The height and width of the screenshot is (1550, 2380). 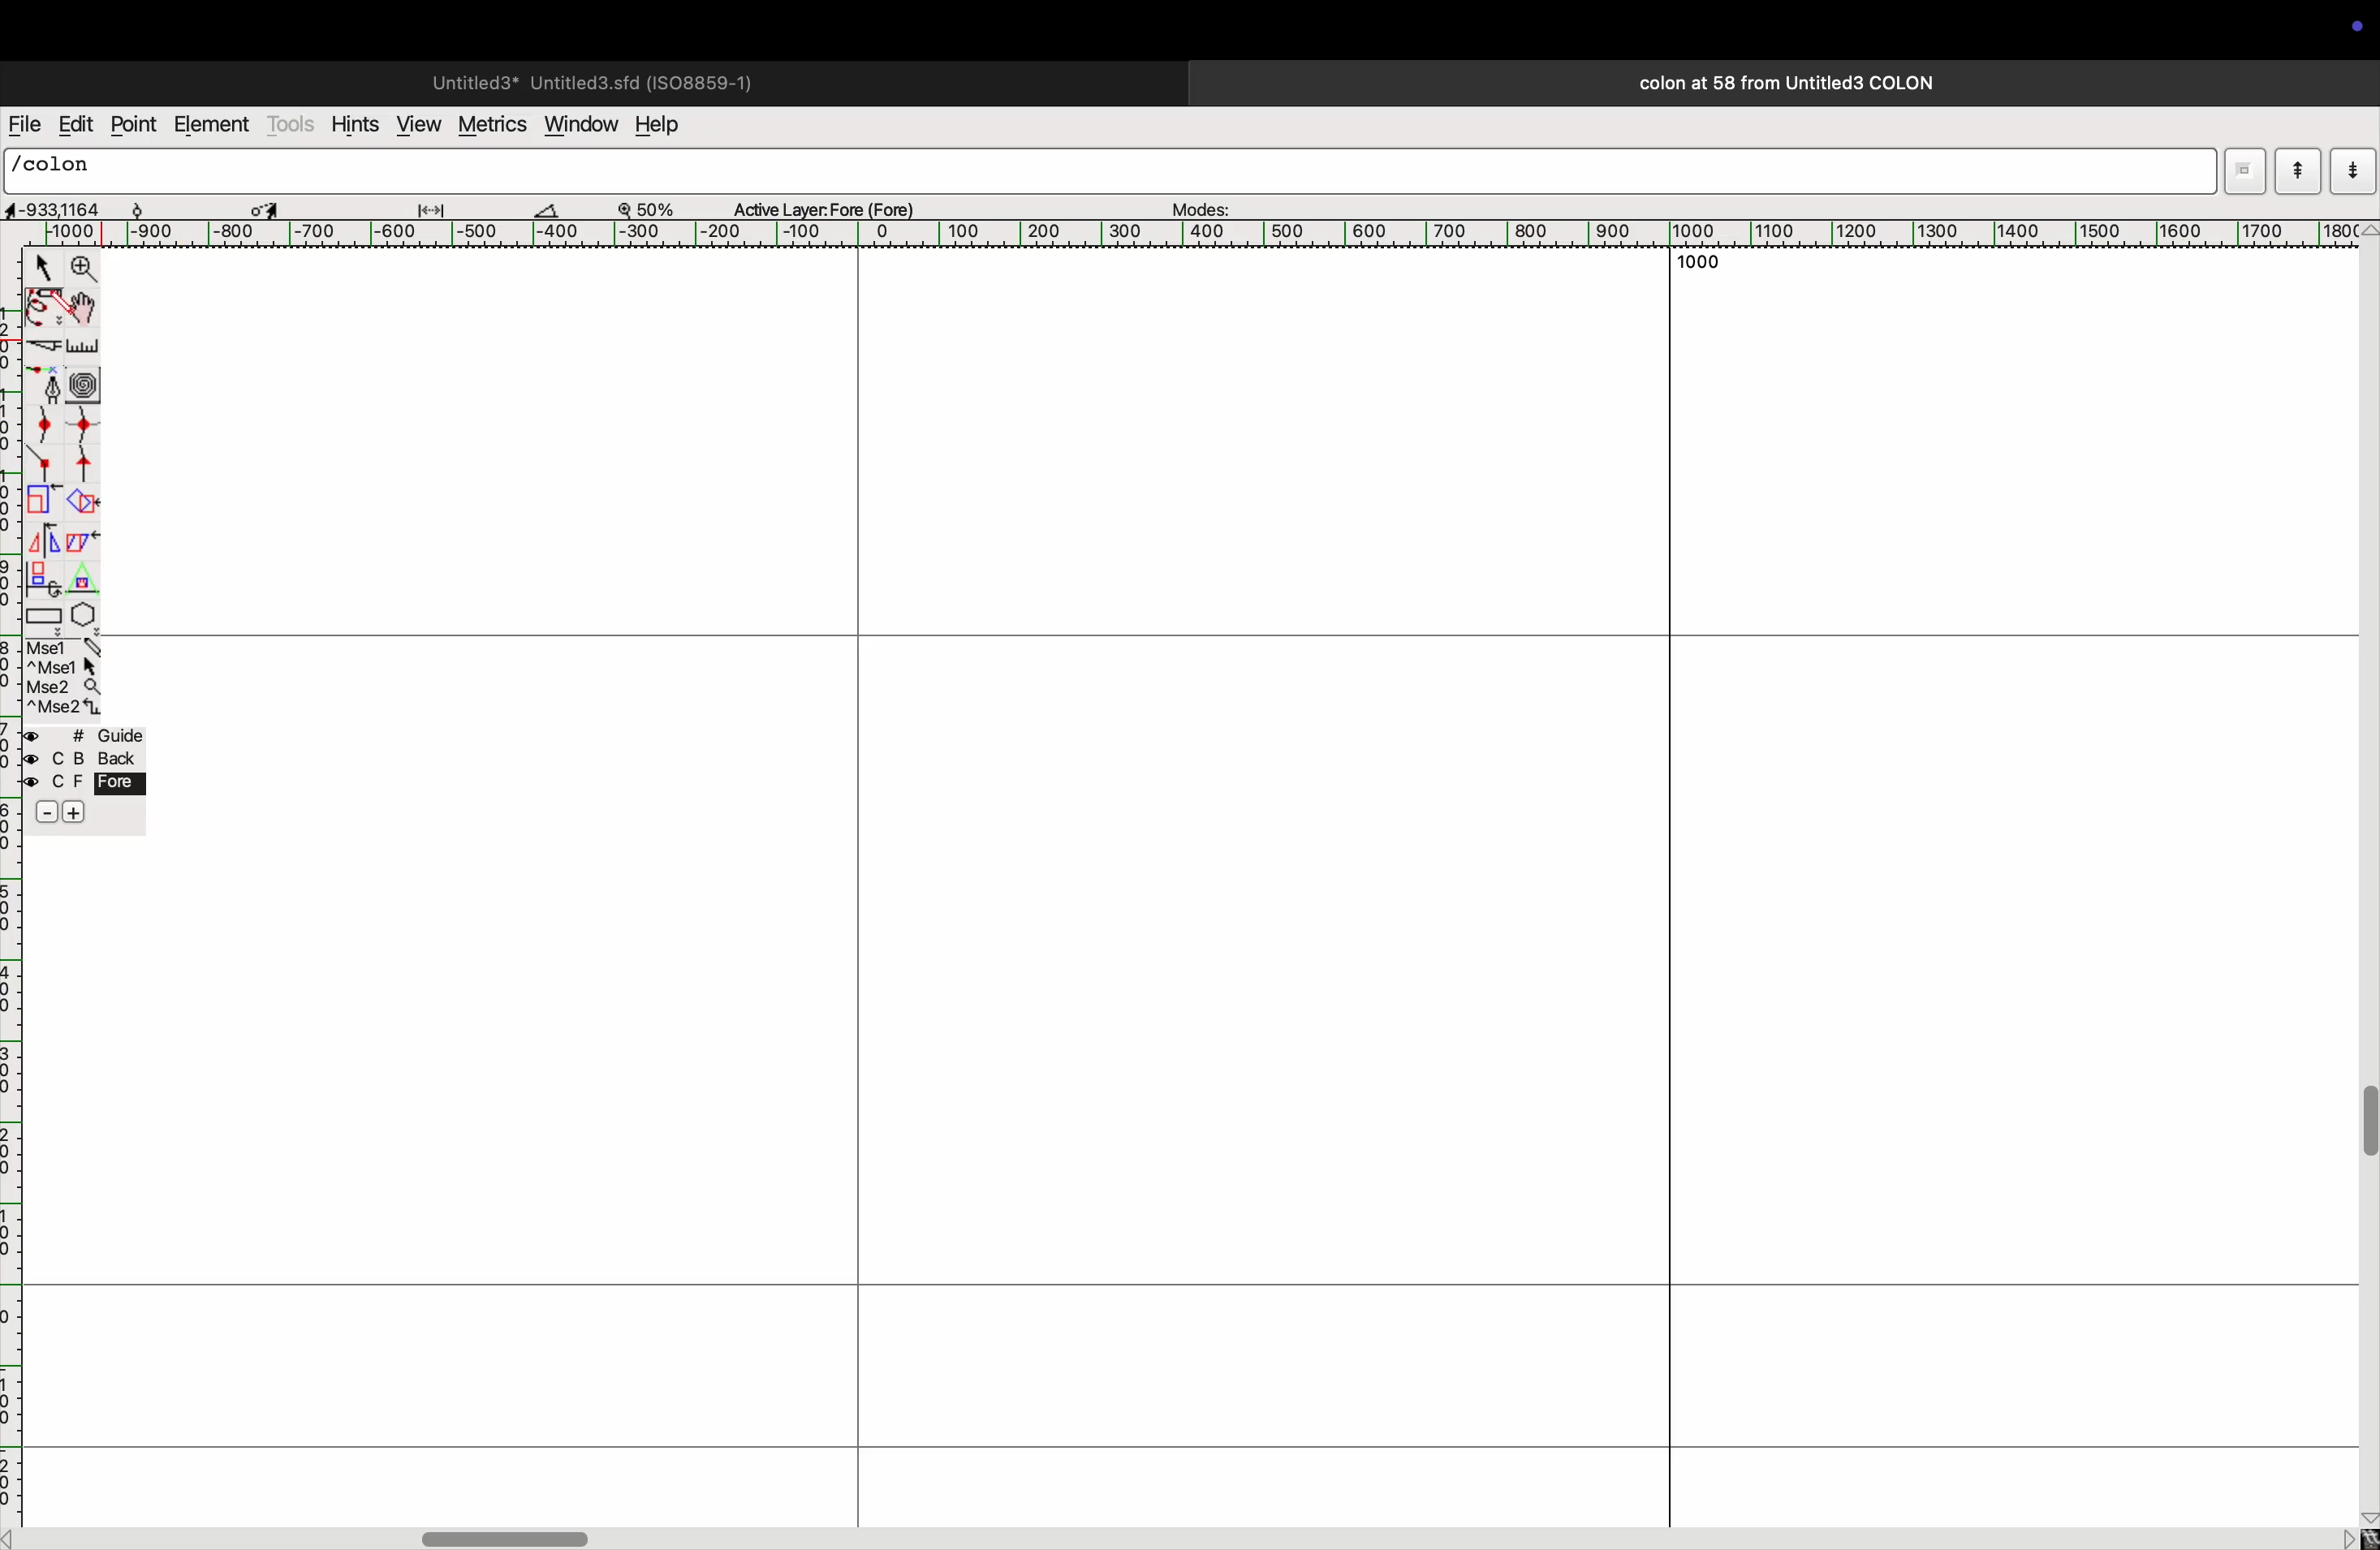 I want to click on tools, so click(x=292, y=124).